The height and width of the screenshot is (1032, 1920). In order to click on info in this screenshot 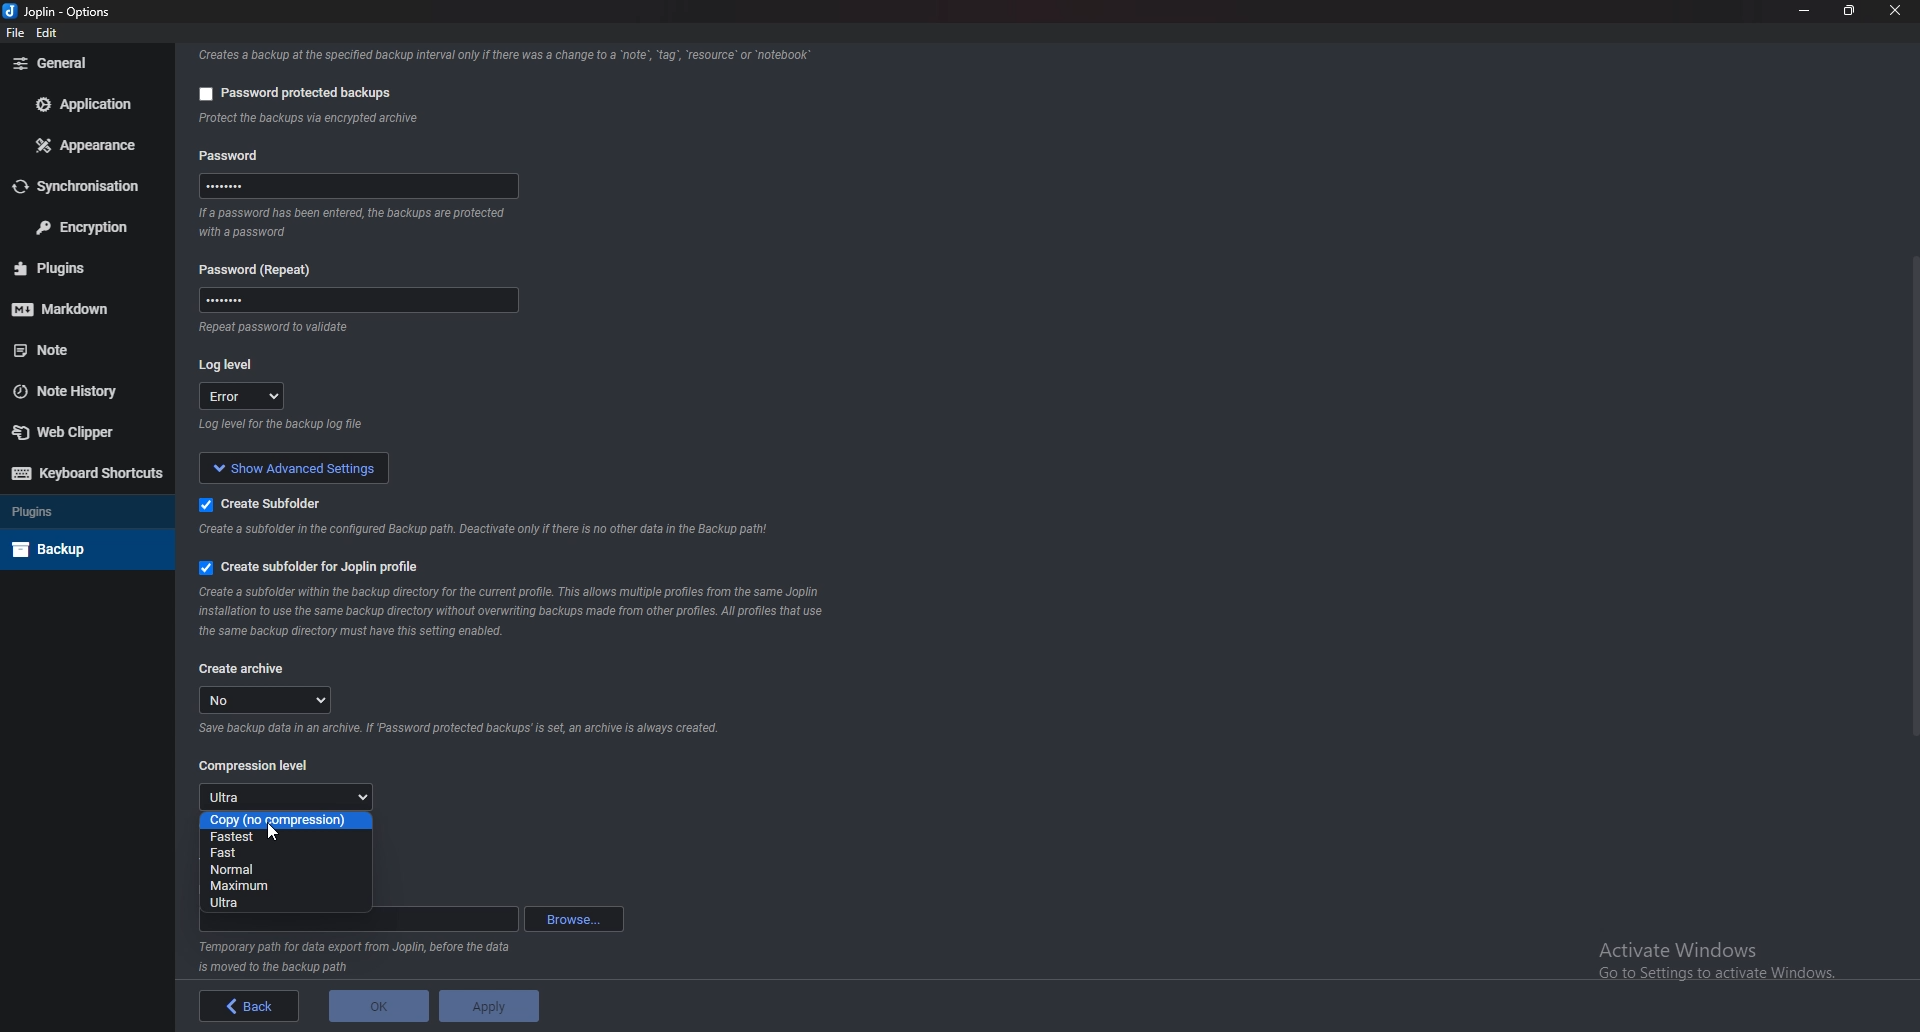, I will do `click(500, 54)`.